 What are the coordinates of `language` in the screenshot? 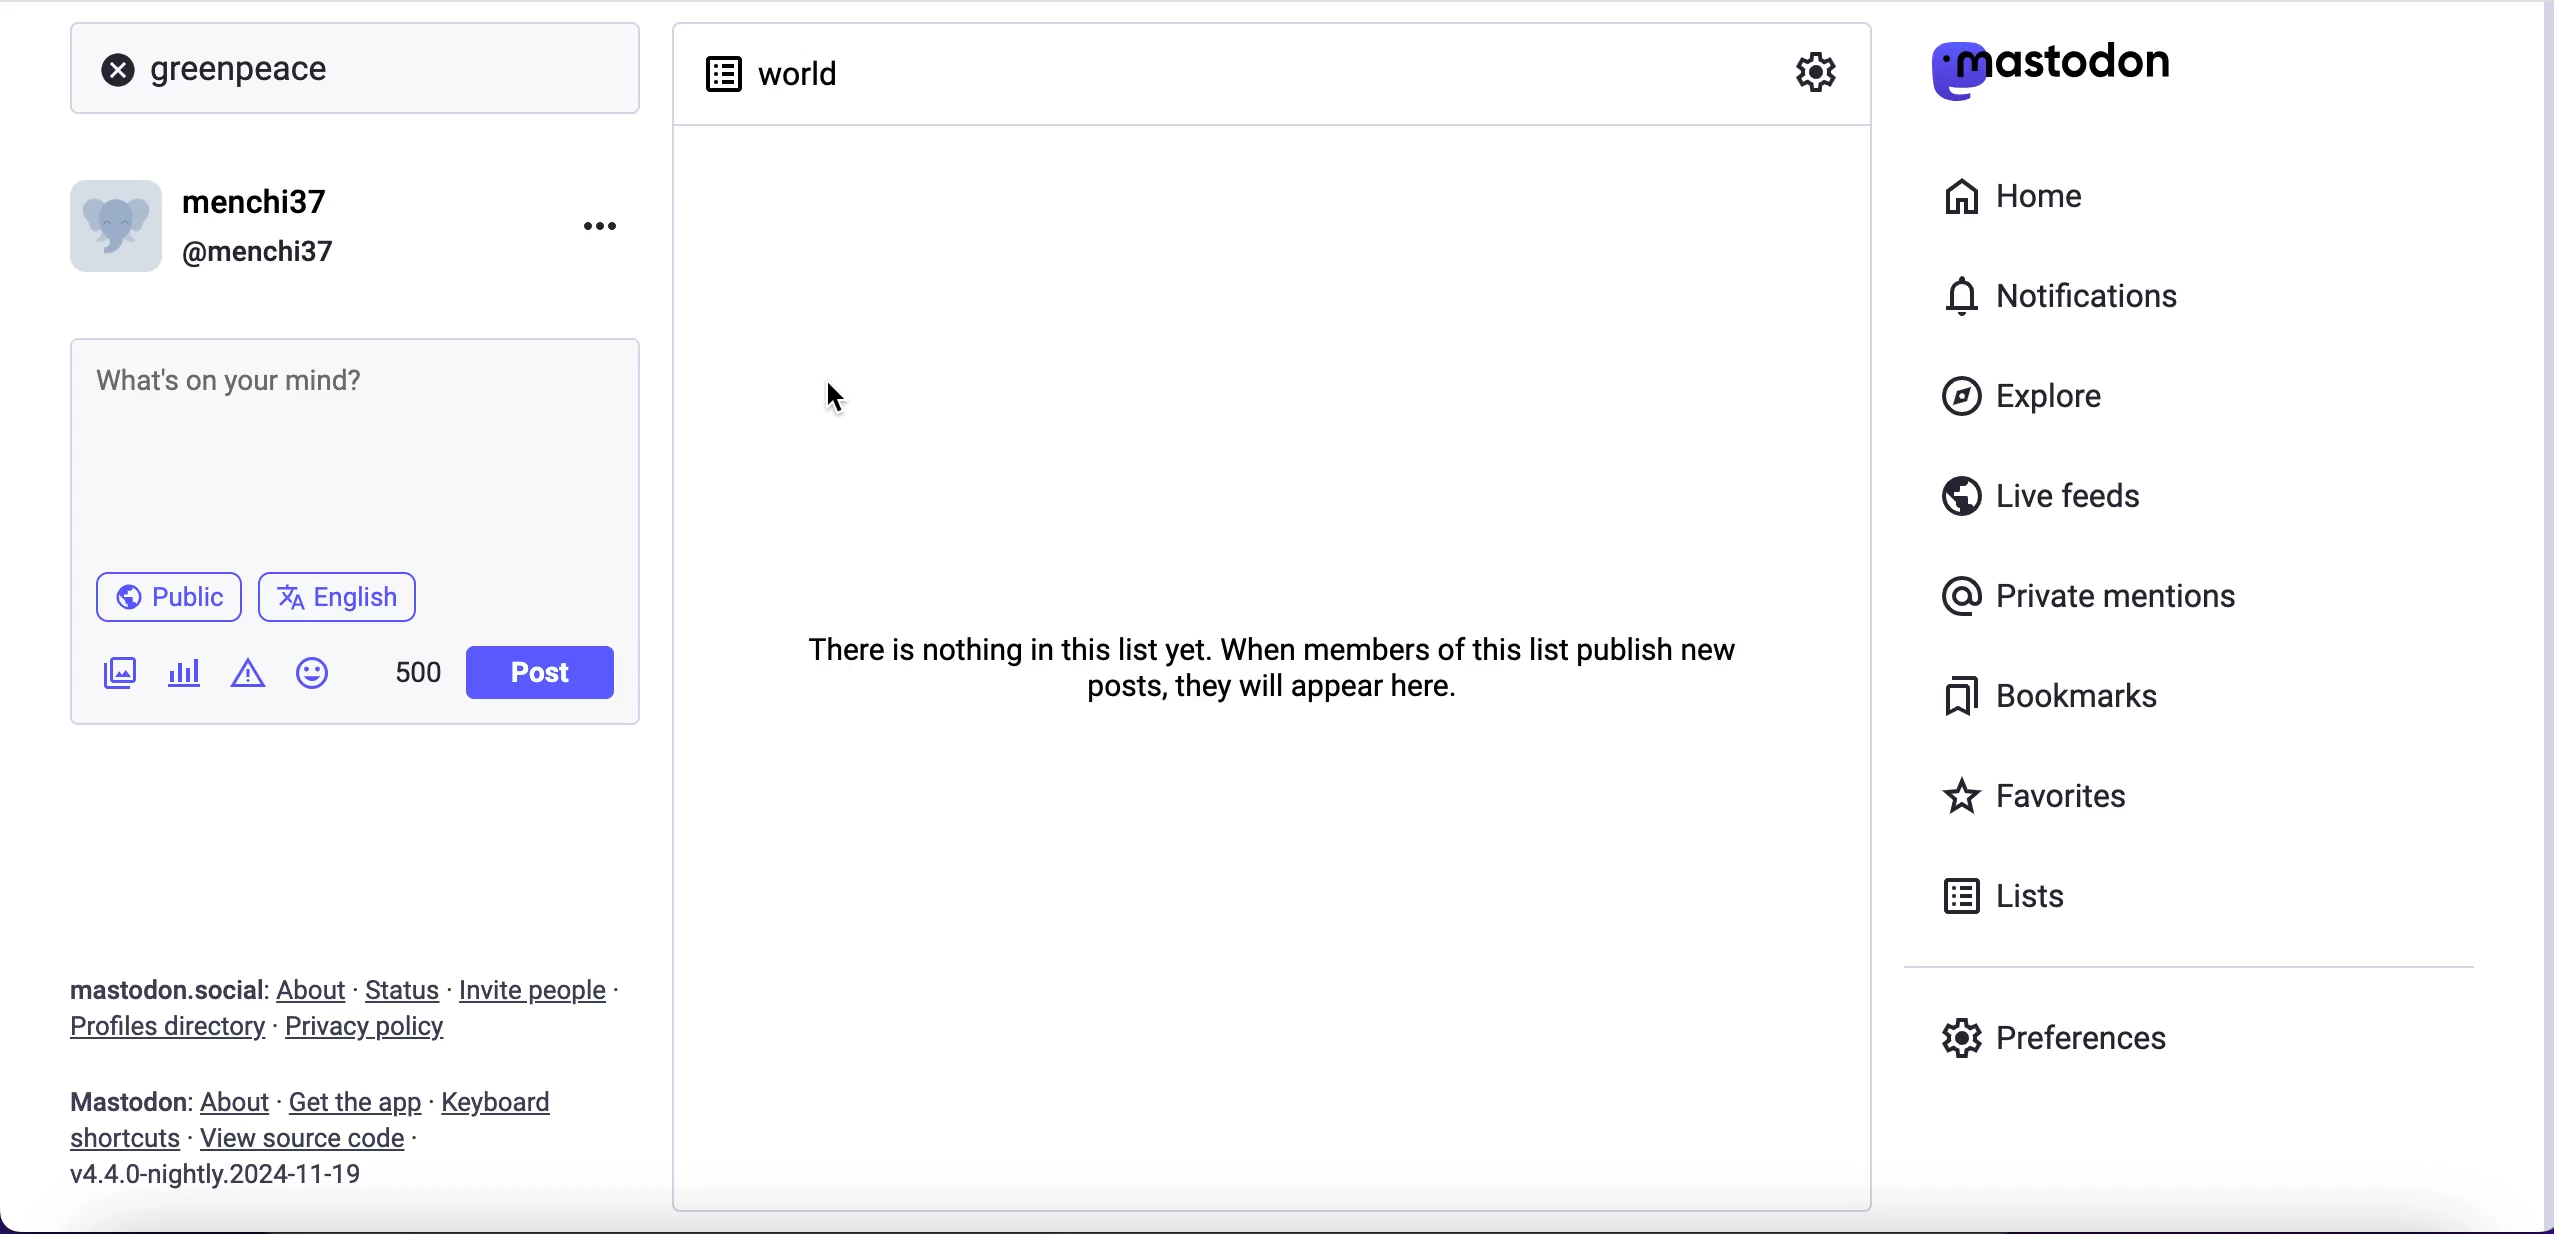 It's located at (346, 605).